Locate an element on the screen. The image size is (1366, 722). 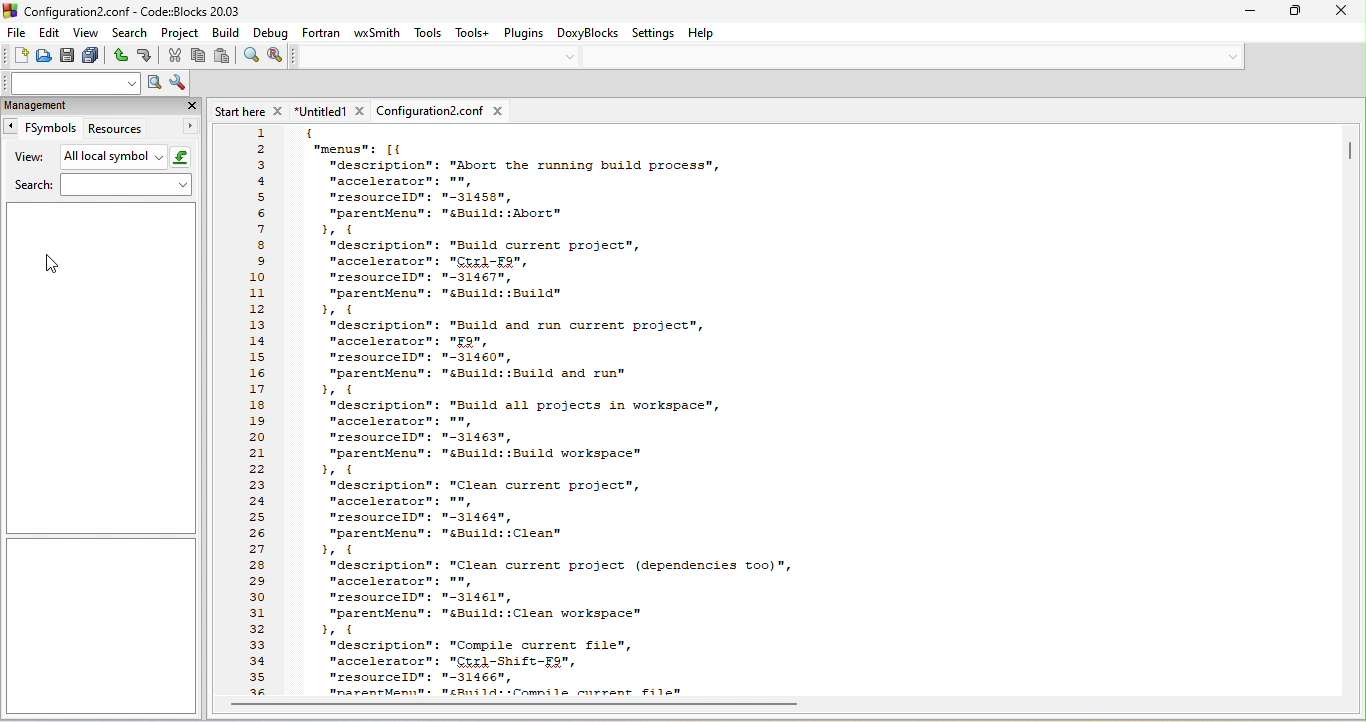
search is located at coordinates (132, 34).